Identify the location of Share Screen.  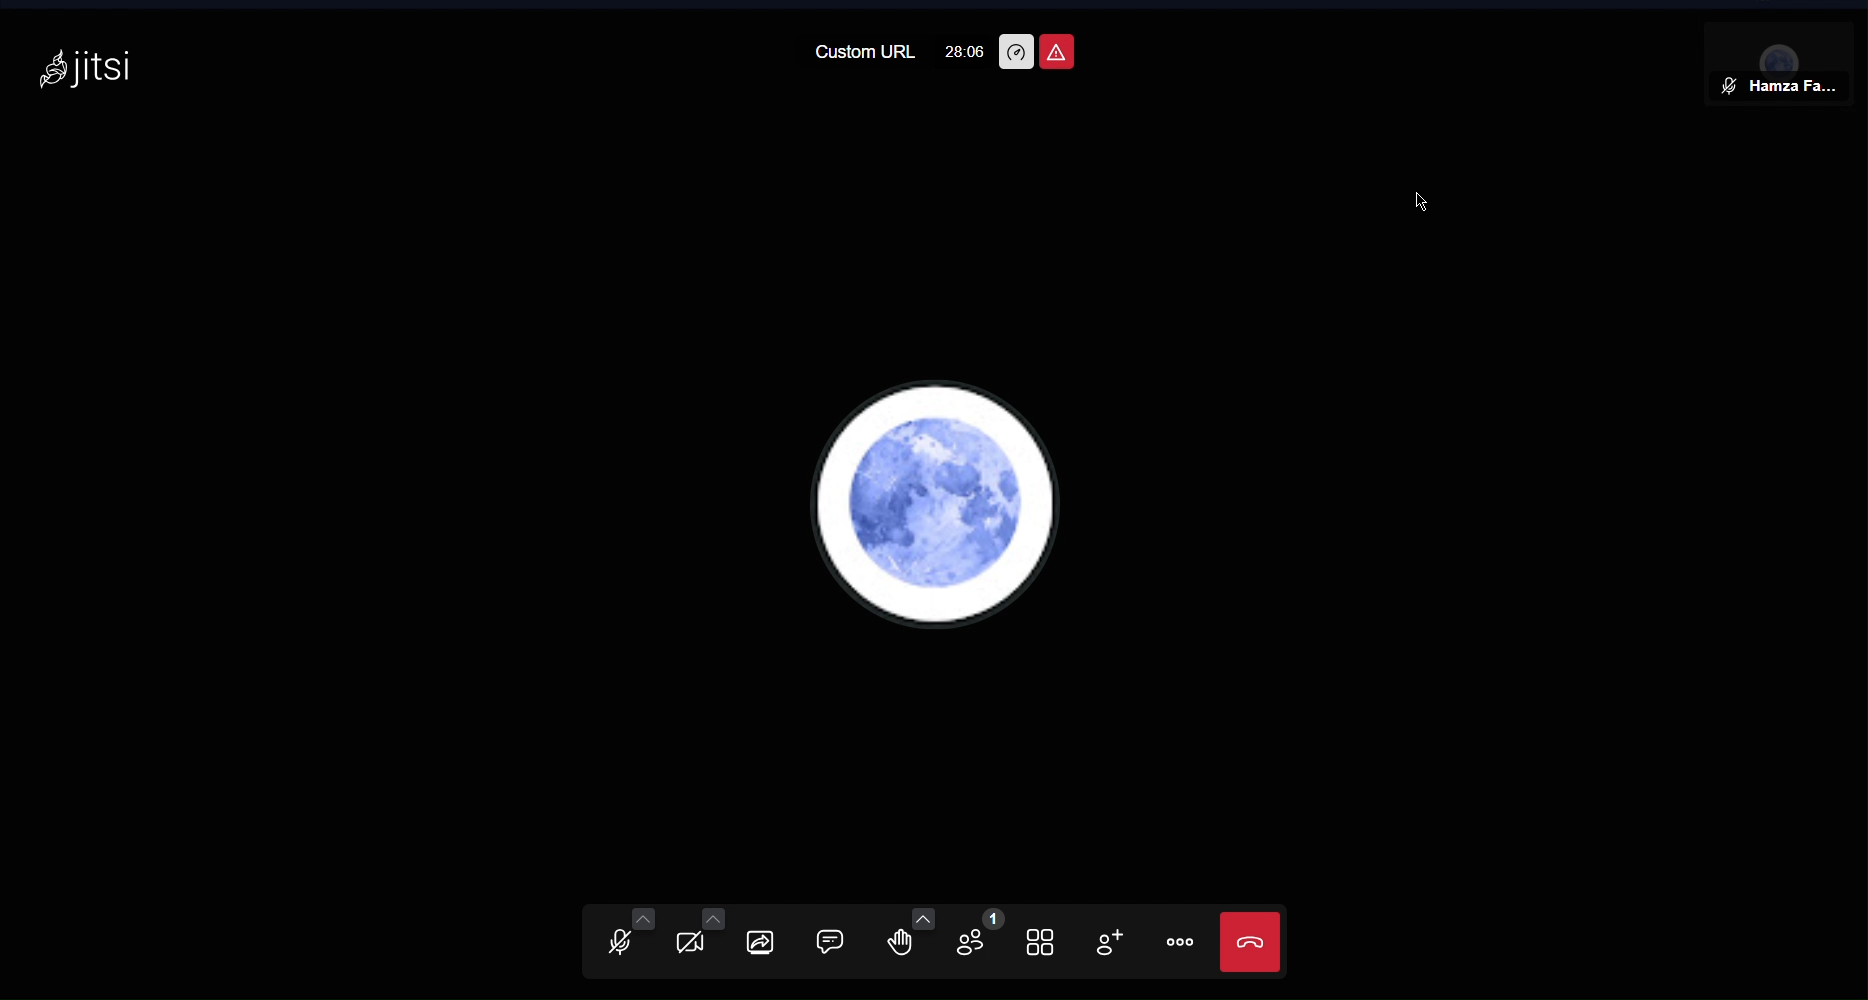
(772, 938).